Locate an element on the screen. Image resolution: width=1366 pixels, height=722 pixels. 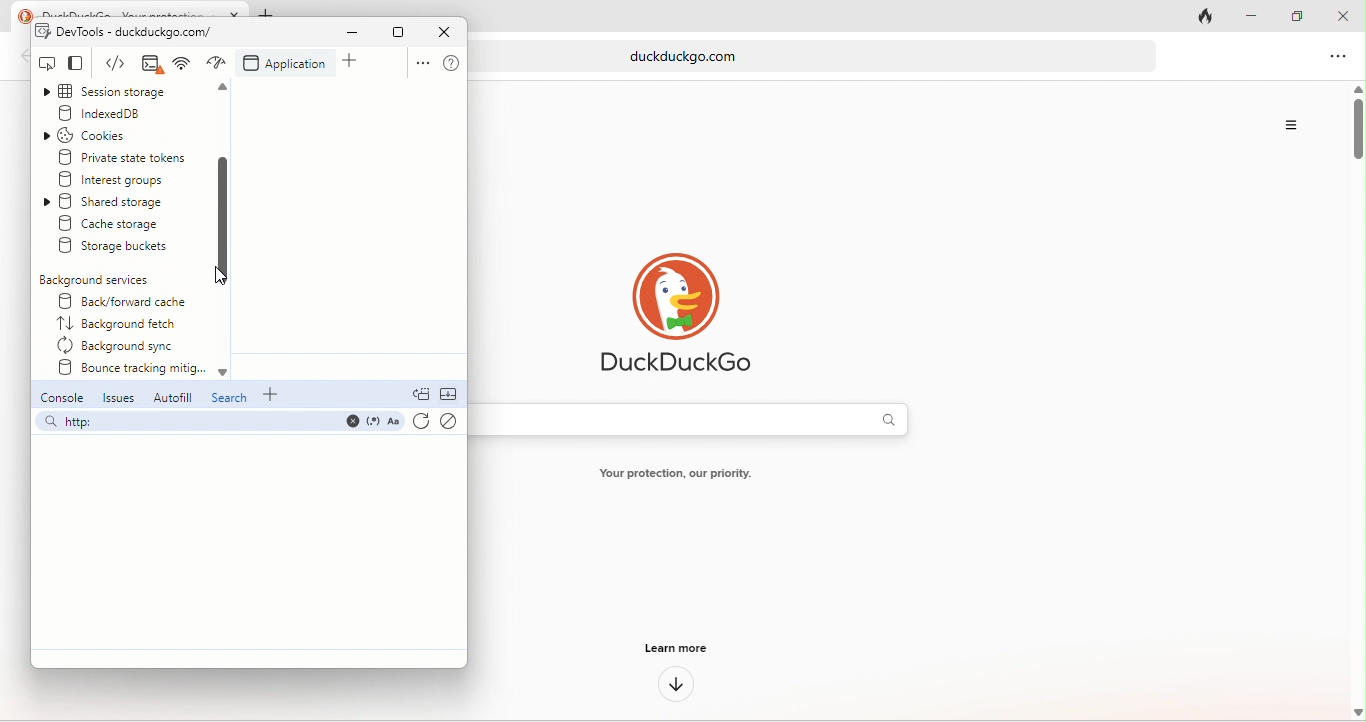
private state tokens is located at coordinates (126, 158).